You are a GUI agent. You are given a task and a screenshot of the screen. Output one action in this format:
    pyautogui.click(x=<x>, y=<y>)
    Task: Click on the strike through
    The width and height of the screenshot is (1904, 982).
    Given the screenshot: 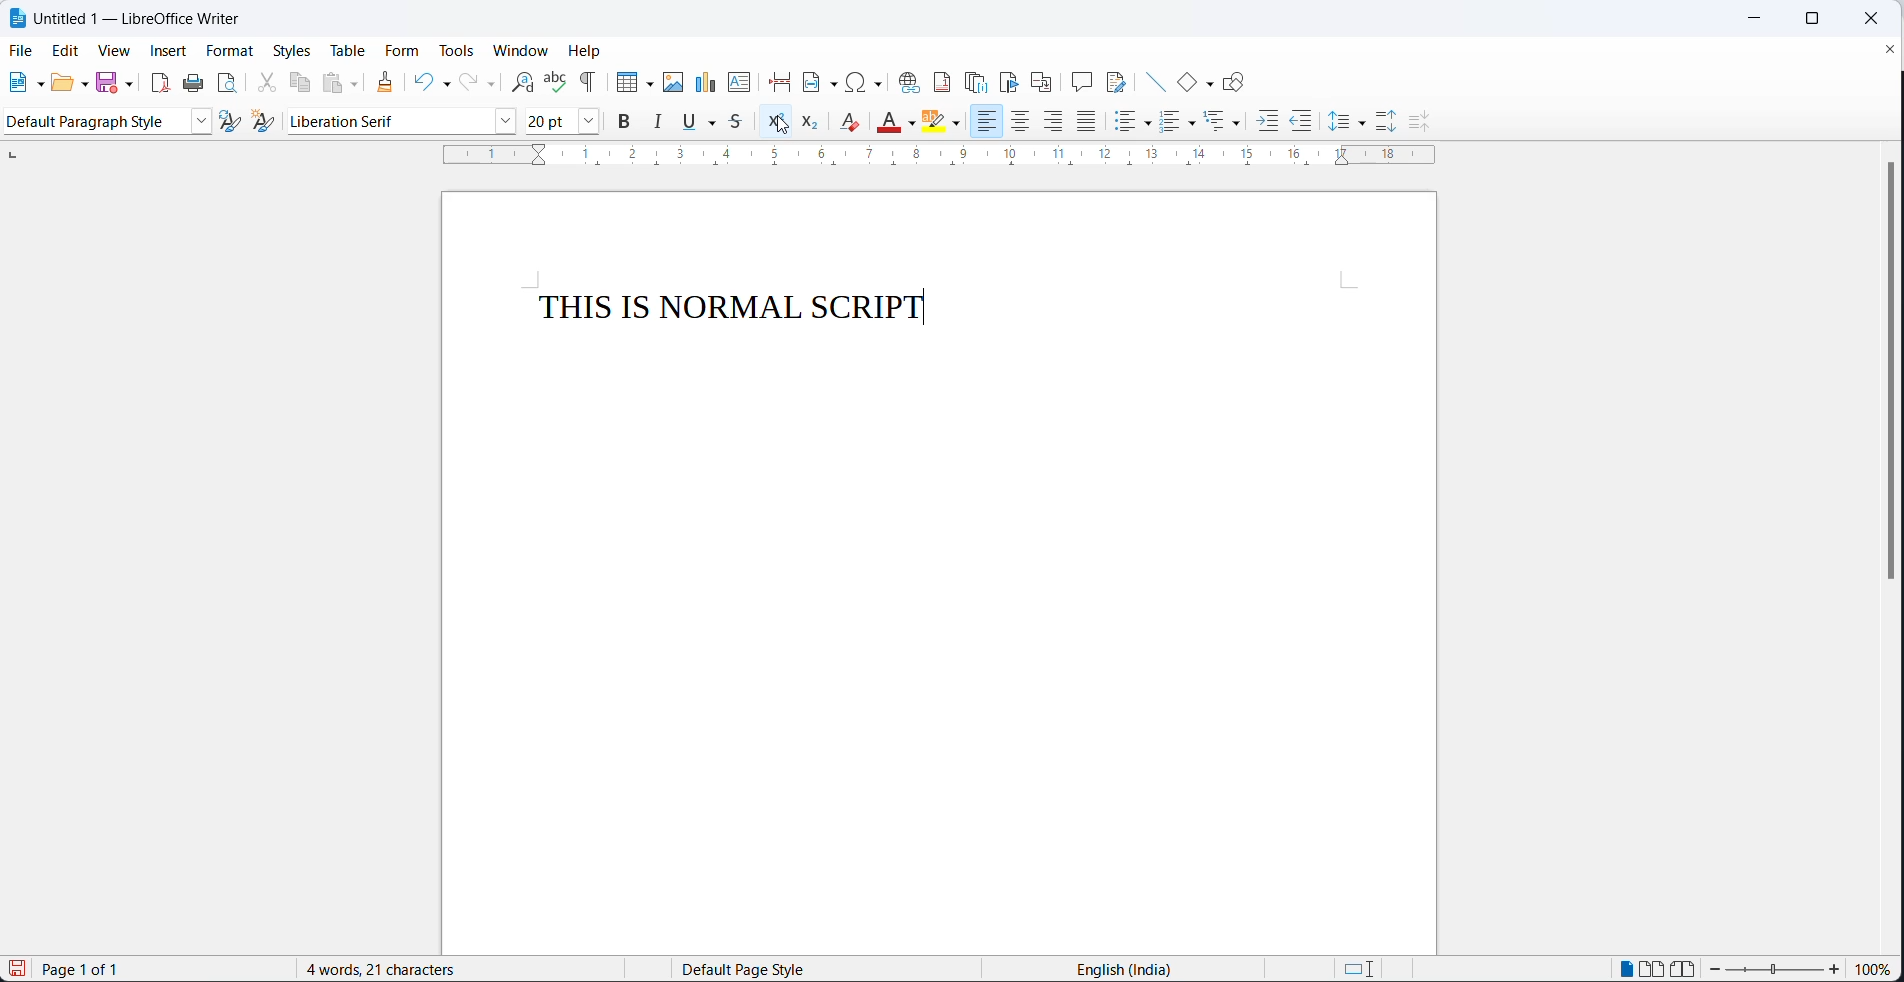 What is the action you would take?
    pyautogui.click(x=743, y=122)
    